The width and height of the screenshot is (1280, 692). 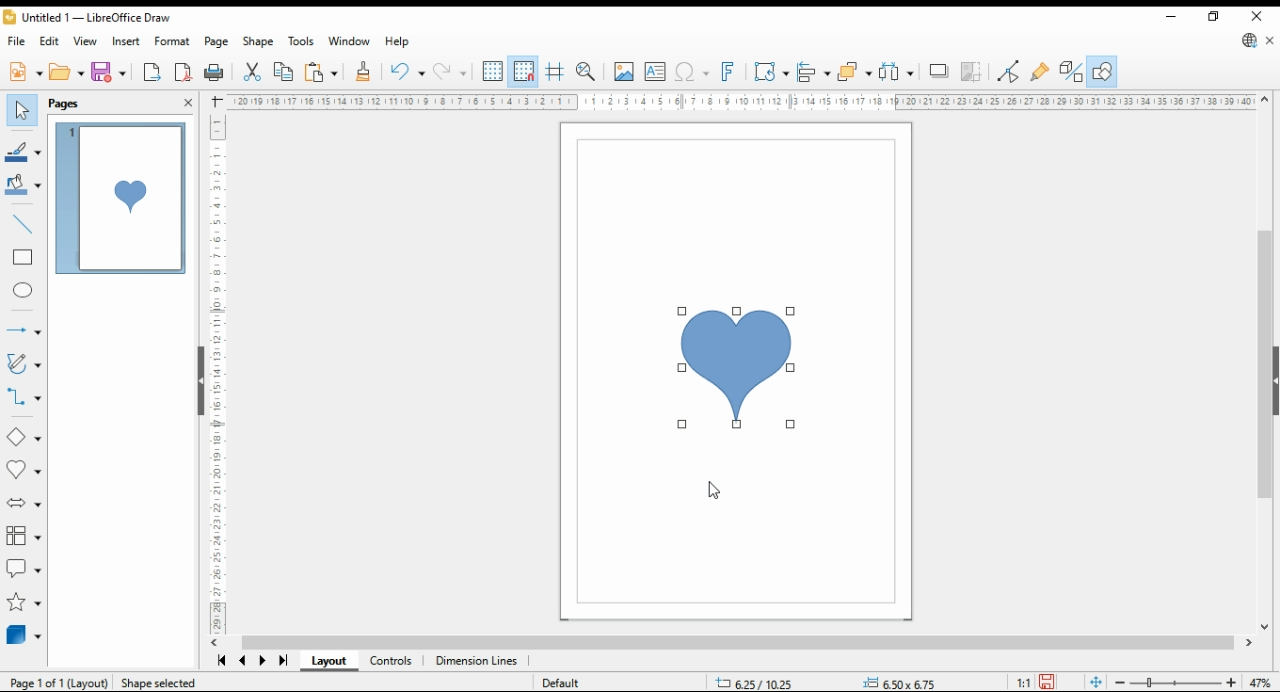 I want to click on export, so click(x=153, y=72).